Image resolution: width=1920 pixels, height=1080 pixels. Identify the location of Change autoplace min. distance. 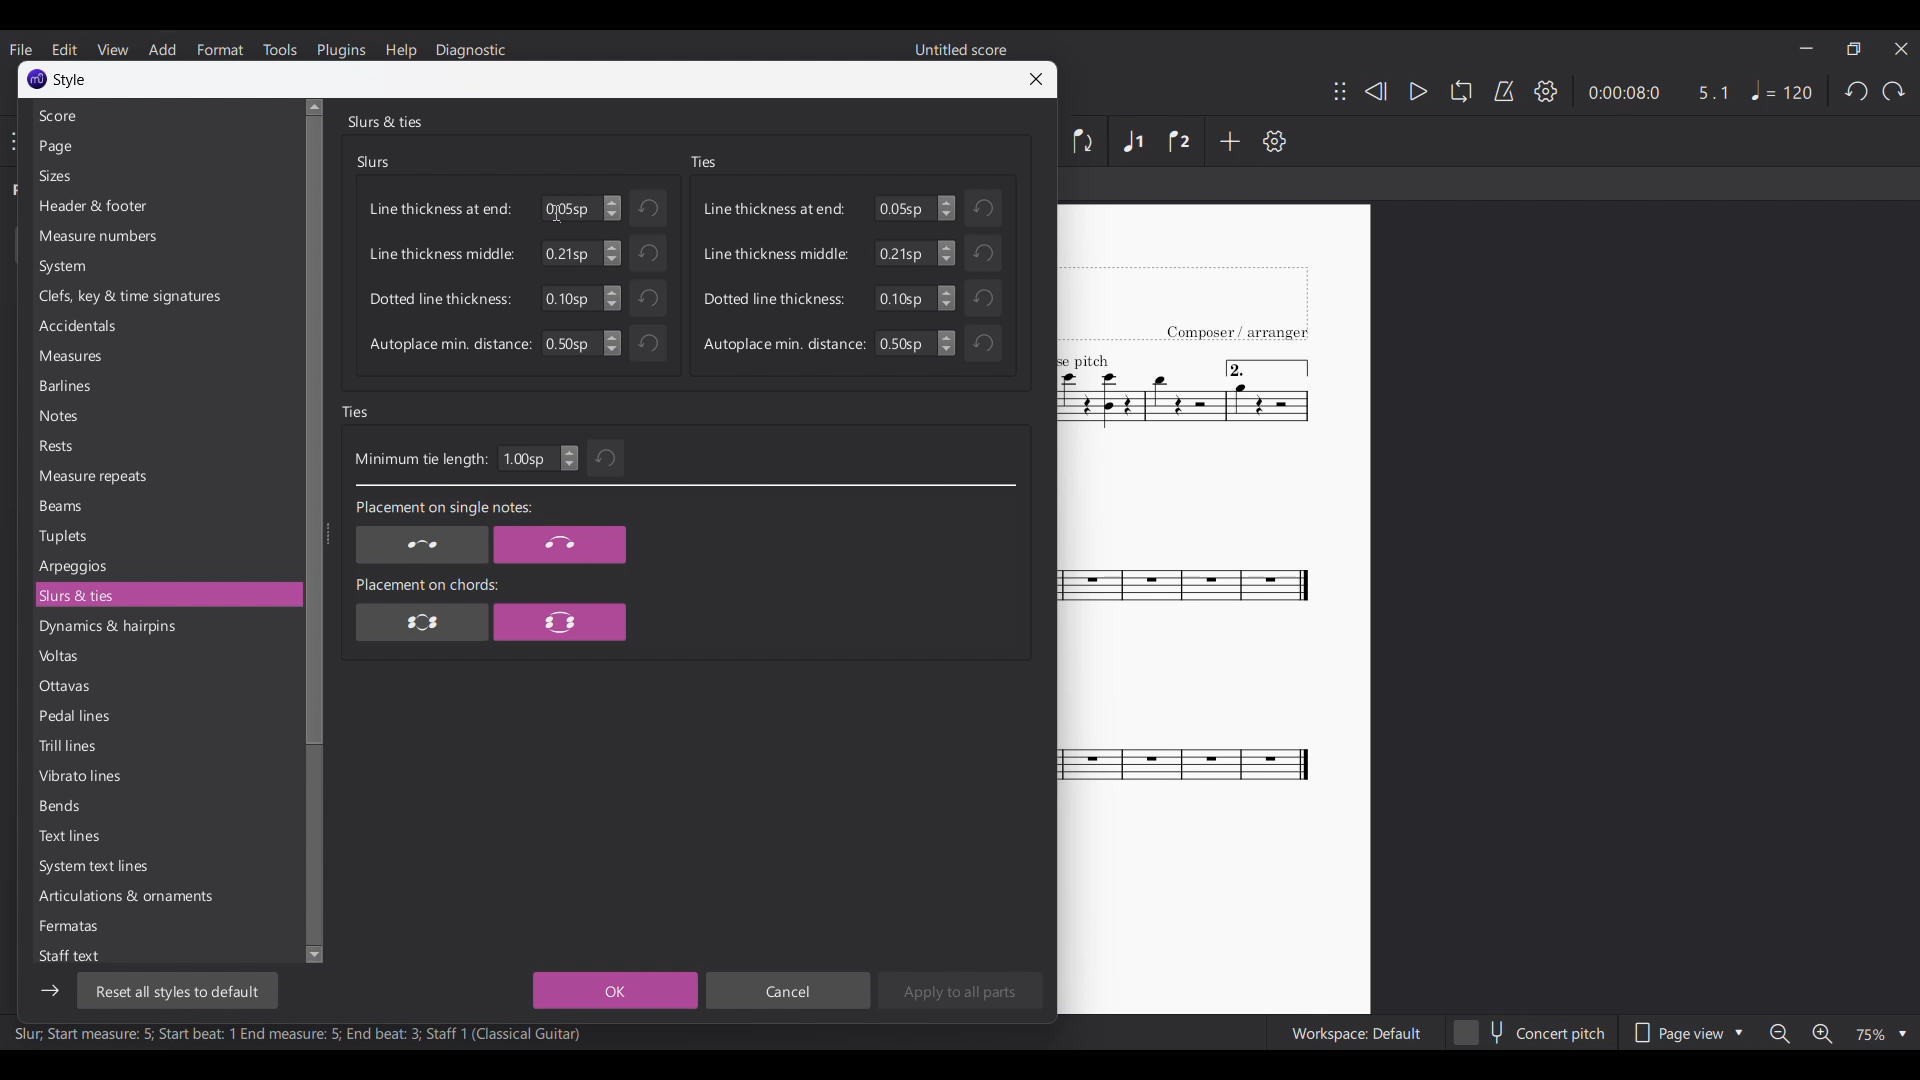
(947, 343).